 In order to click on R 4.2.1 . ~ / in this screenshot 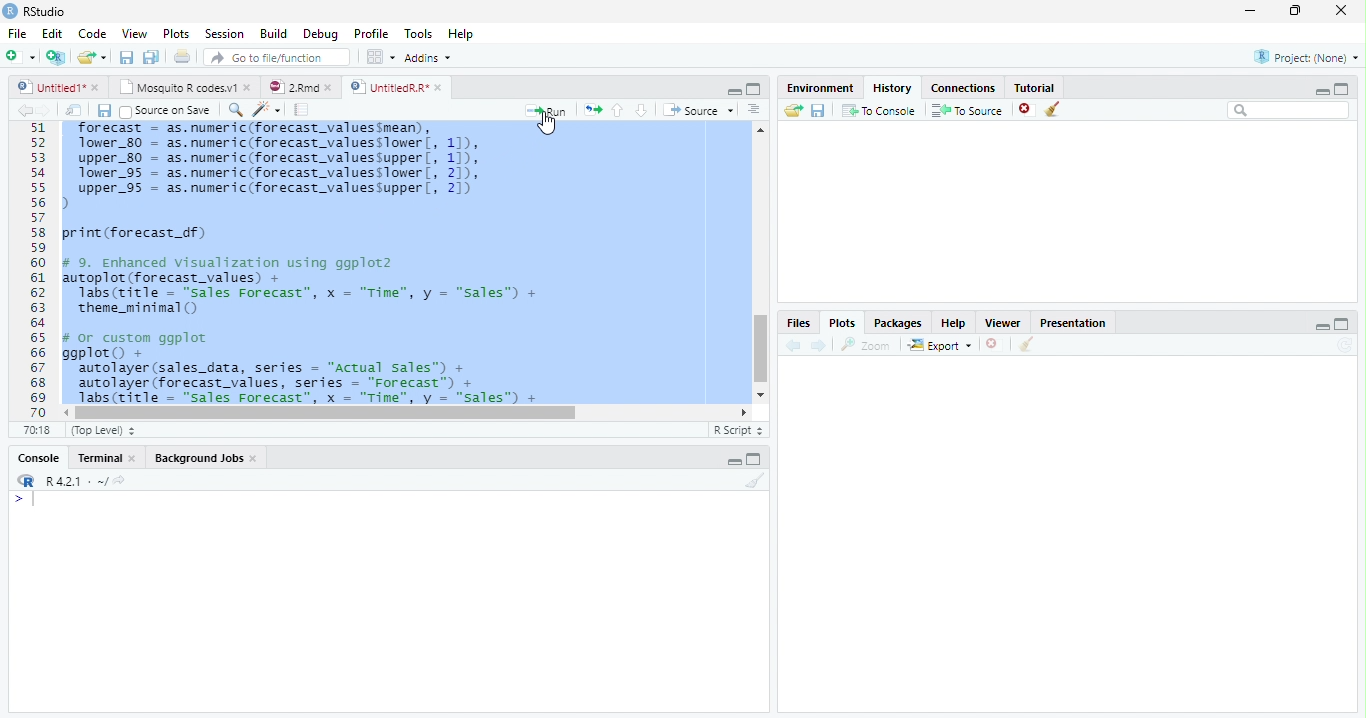, I will do `click(76, 482)`.